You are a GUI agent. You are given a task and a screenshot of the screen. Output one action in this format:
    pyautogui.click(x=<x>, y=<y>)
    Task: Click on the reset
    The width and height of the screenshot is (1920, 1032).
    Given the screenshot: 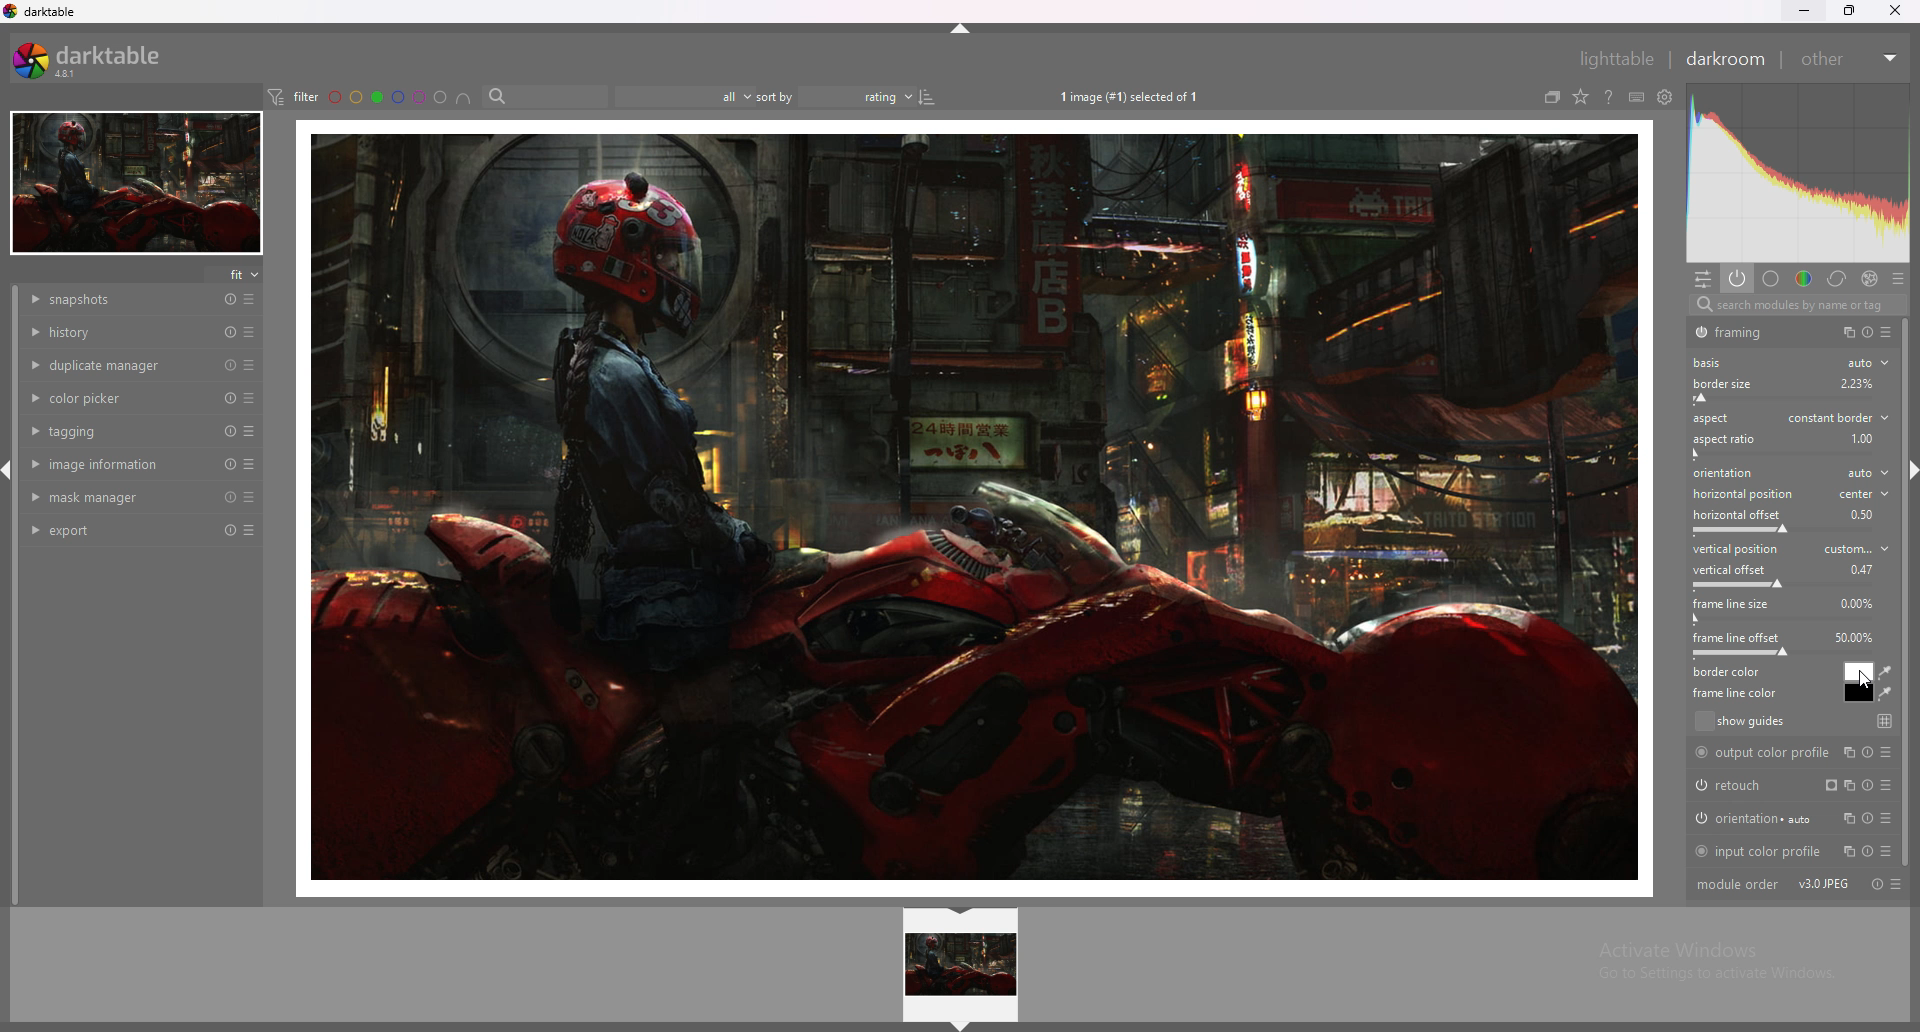 What is the action you would take?
    pyautogui.click(x=231, y=465)
    